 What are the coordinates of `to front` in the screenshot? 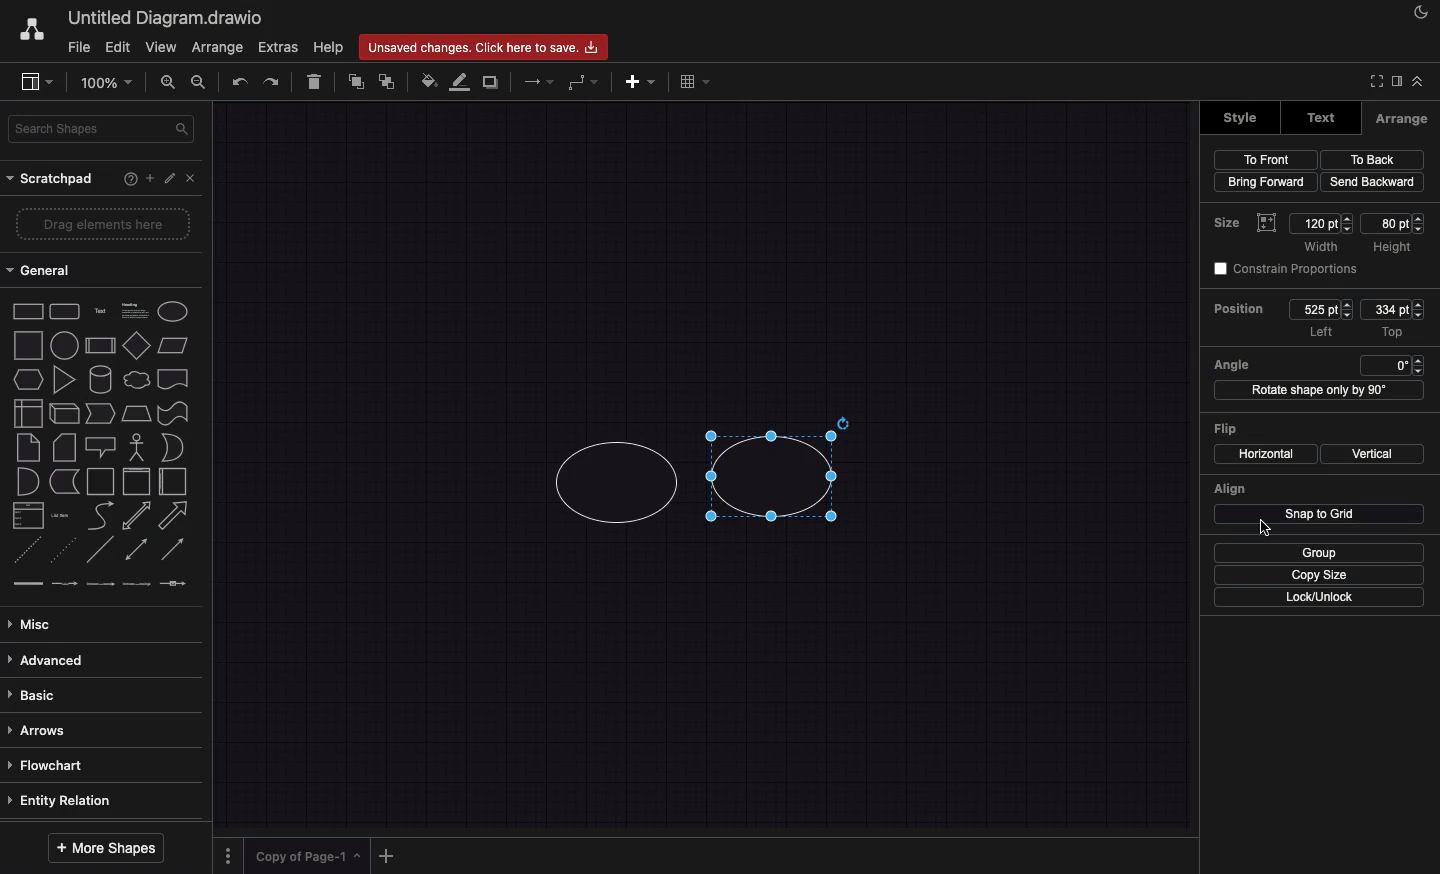 It's located at (354, 81).